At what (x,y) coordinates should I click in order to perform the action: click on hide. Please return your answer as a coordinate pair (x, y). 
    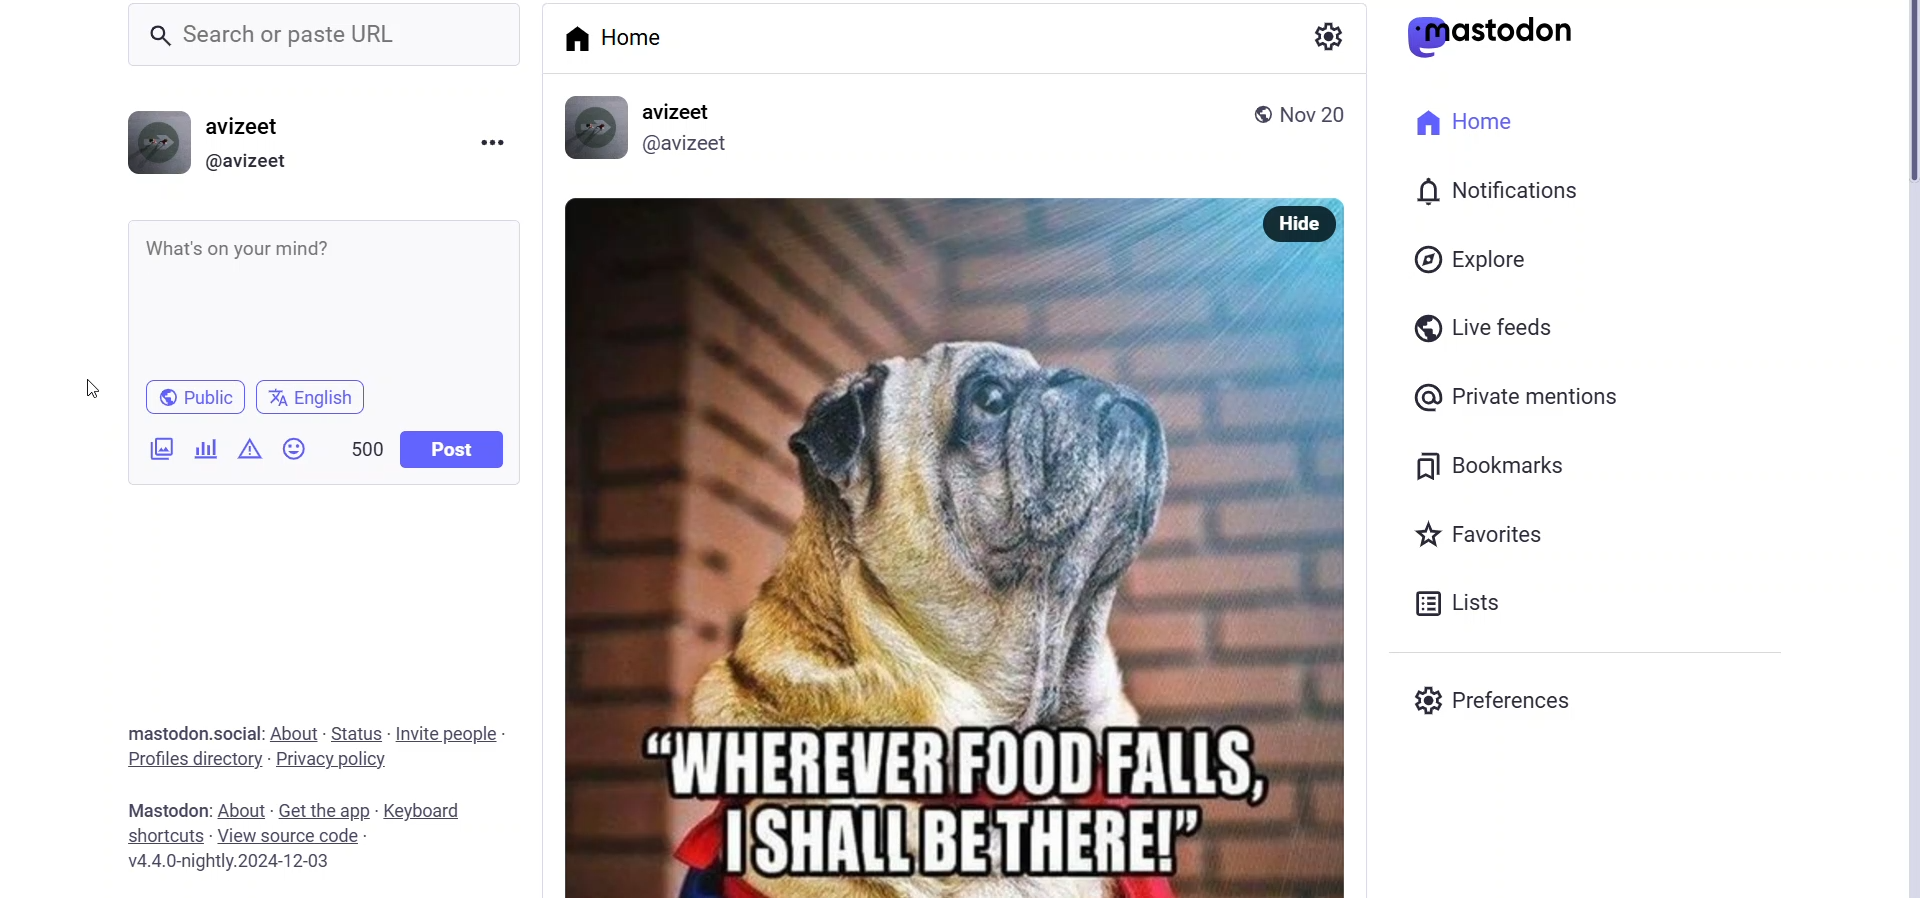
    Looking at the image, I should click on (1301, 224).